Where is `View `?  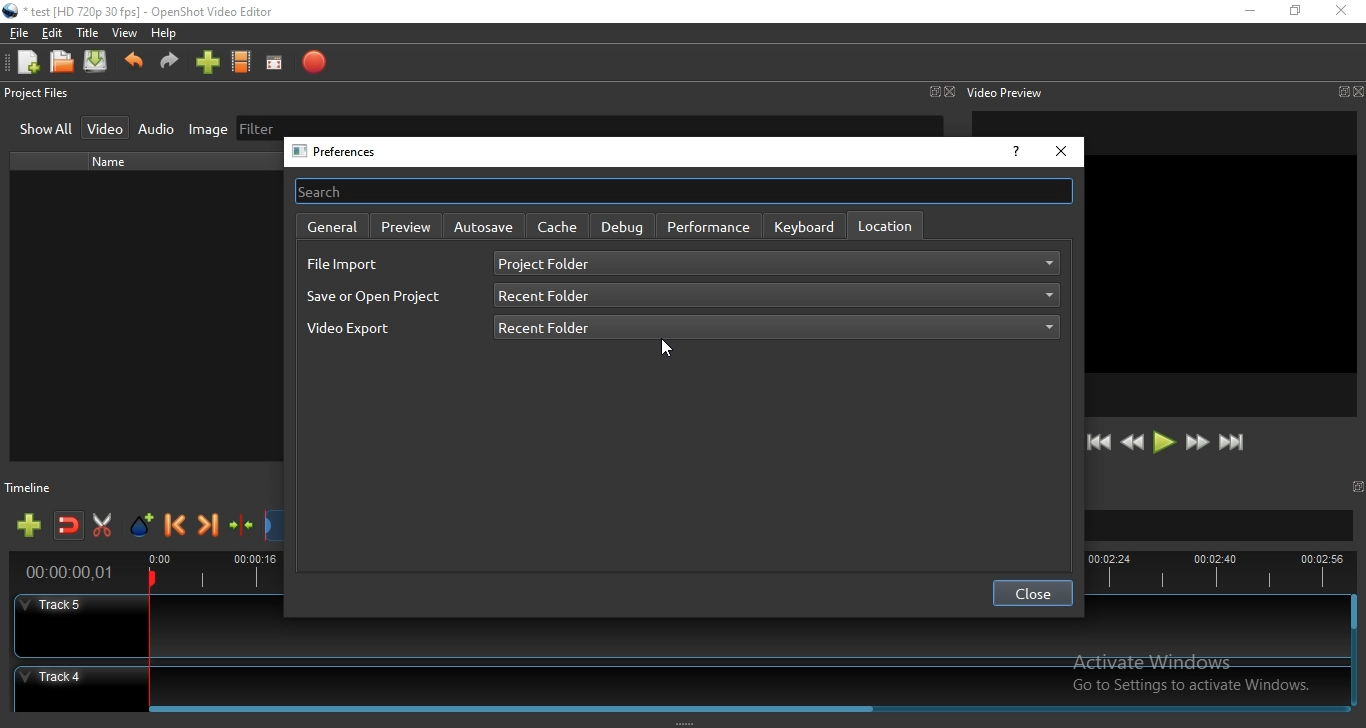 View  is located at coordinates (125, 34).